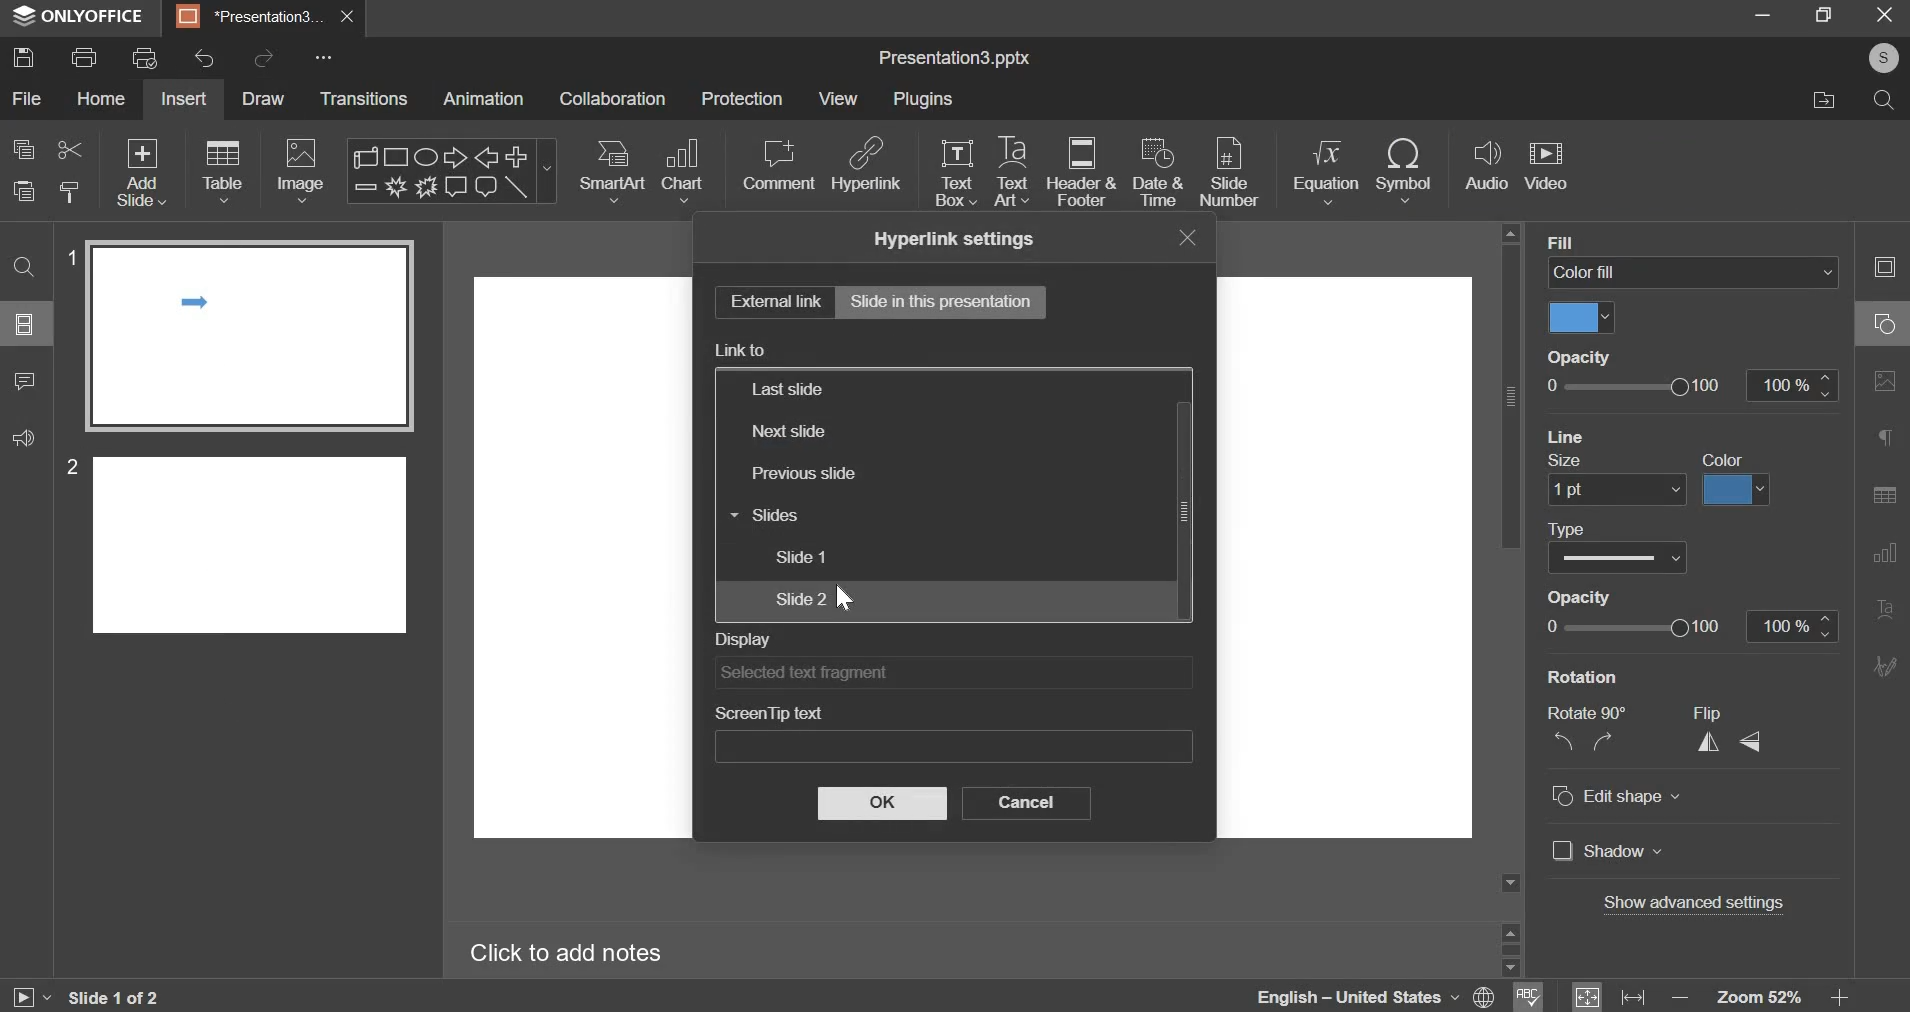 Image resolution: width=1910 pixels, height=1012 pixels. Describe the element at coordinates (1748, 742) in the screenshot. I see `flip vertically` at that location.